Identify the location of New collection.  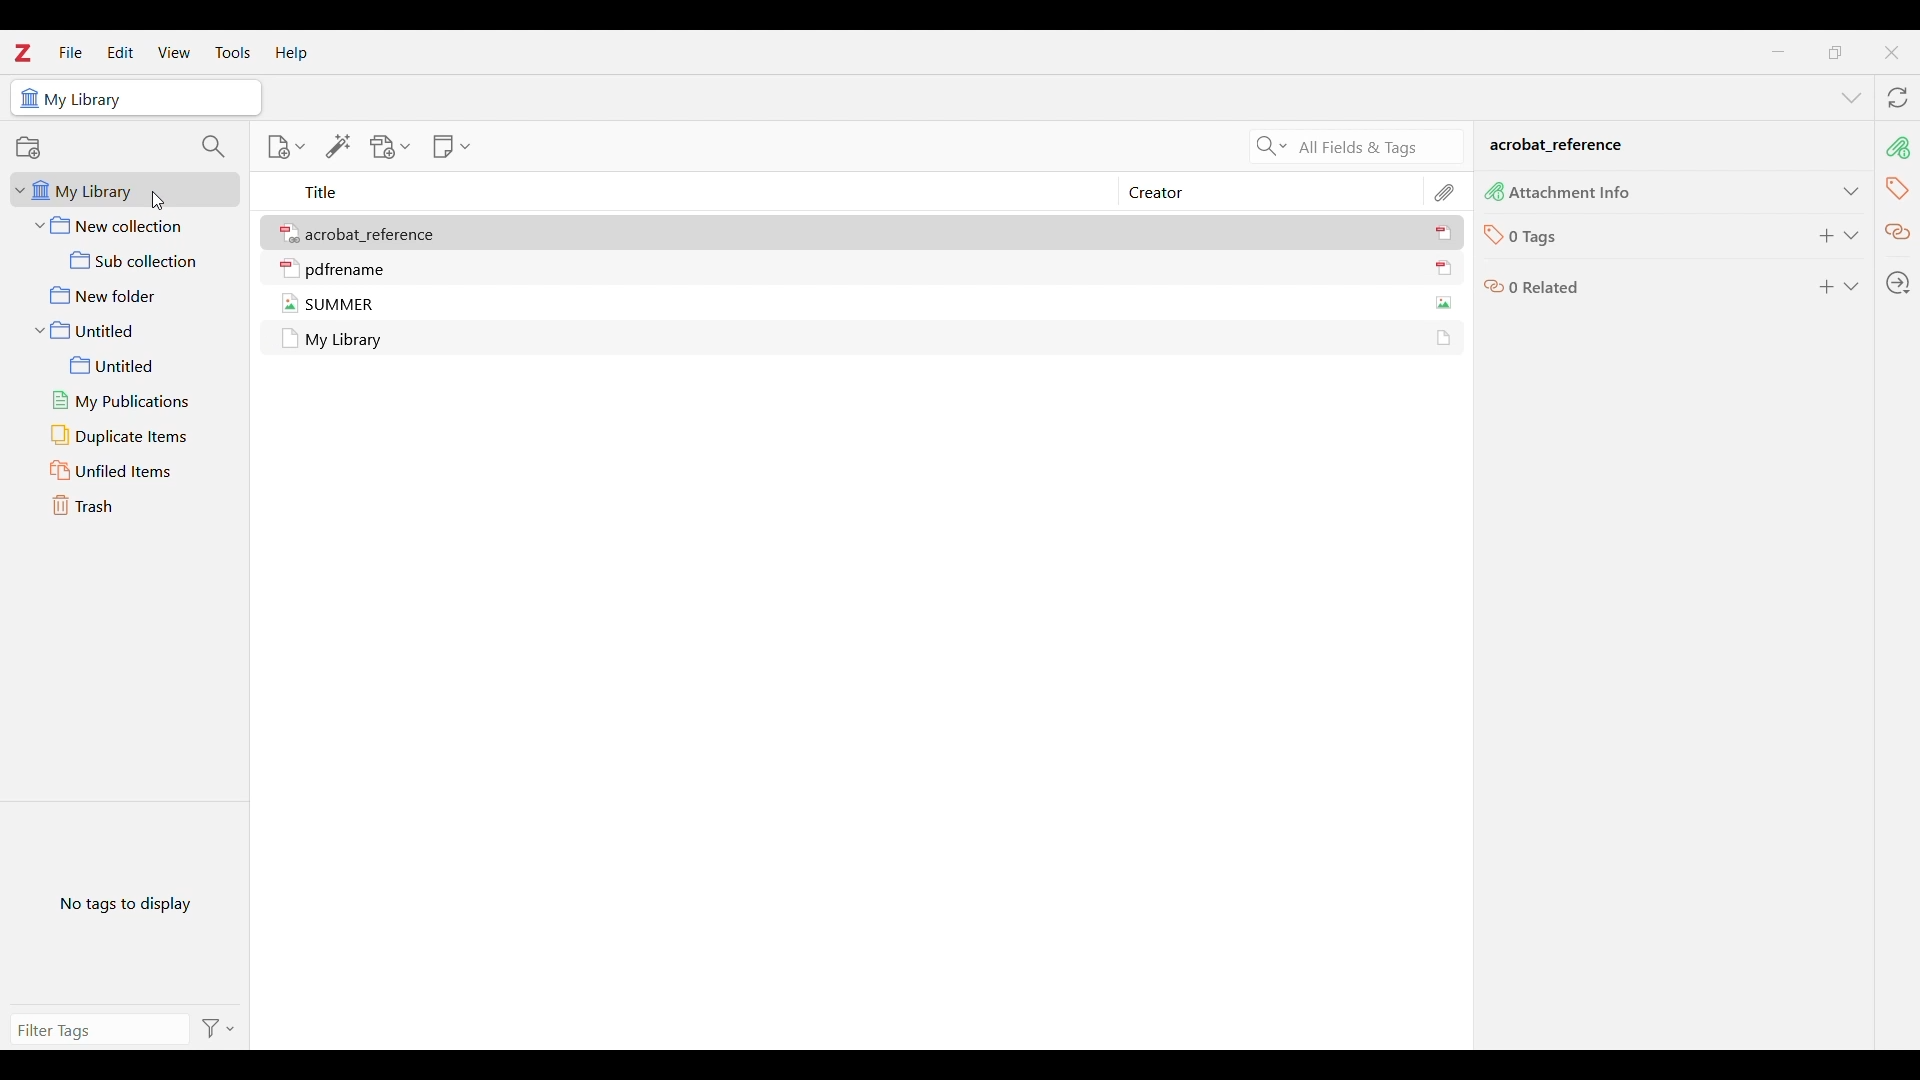
(127, 225).